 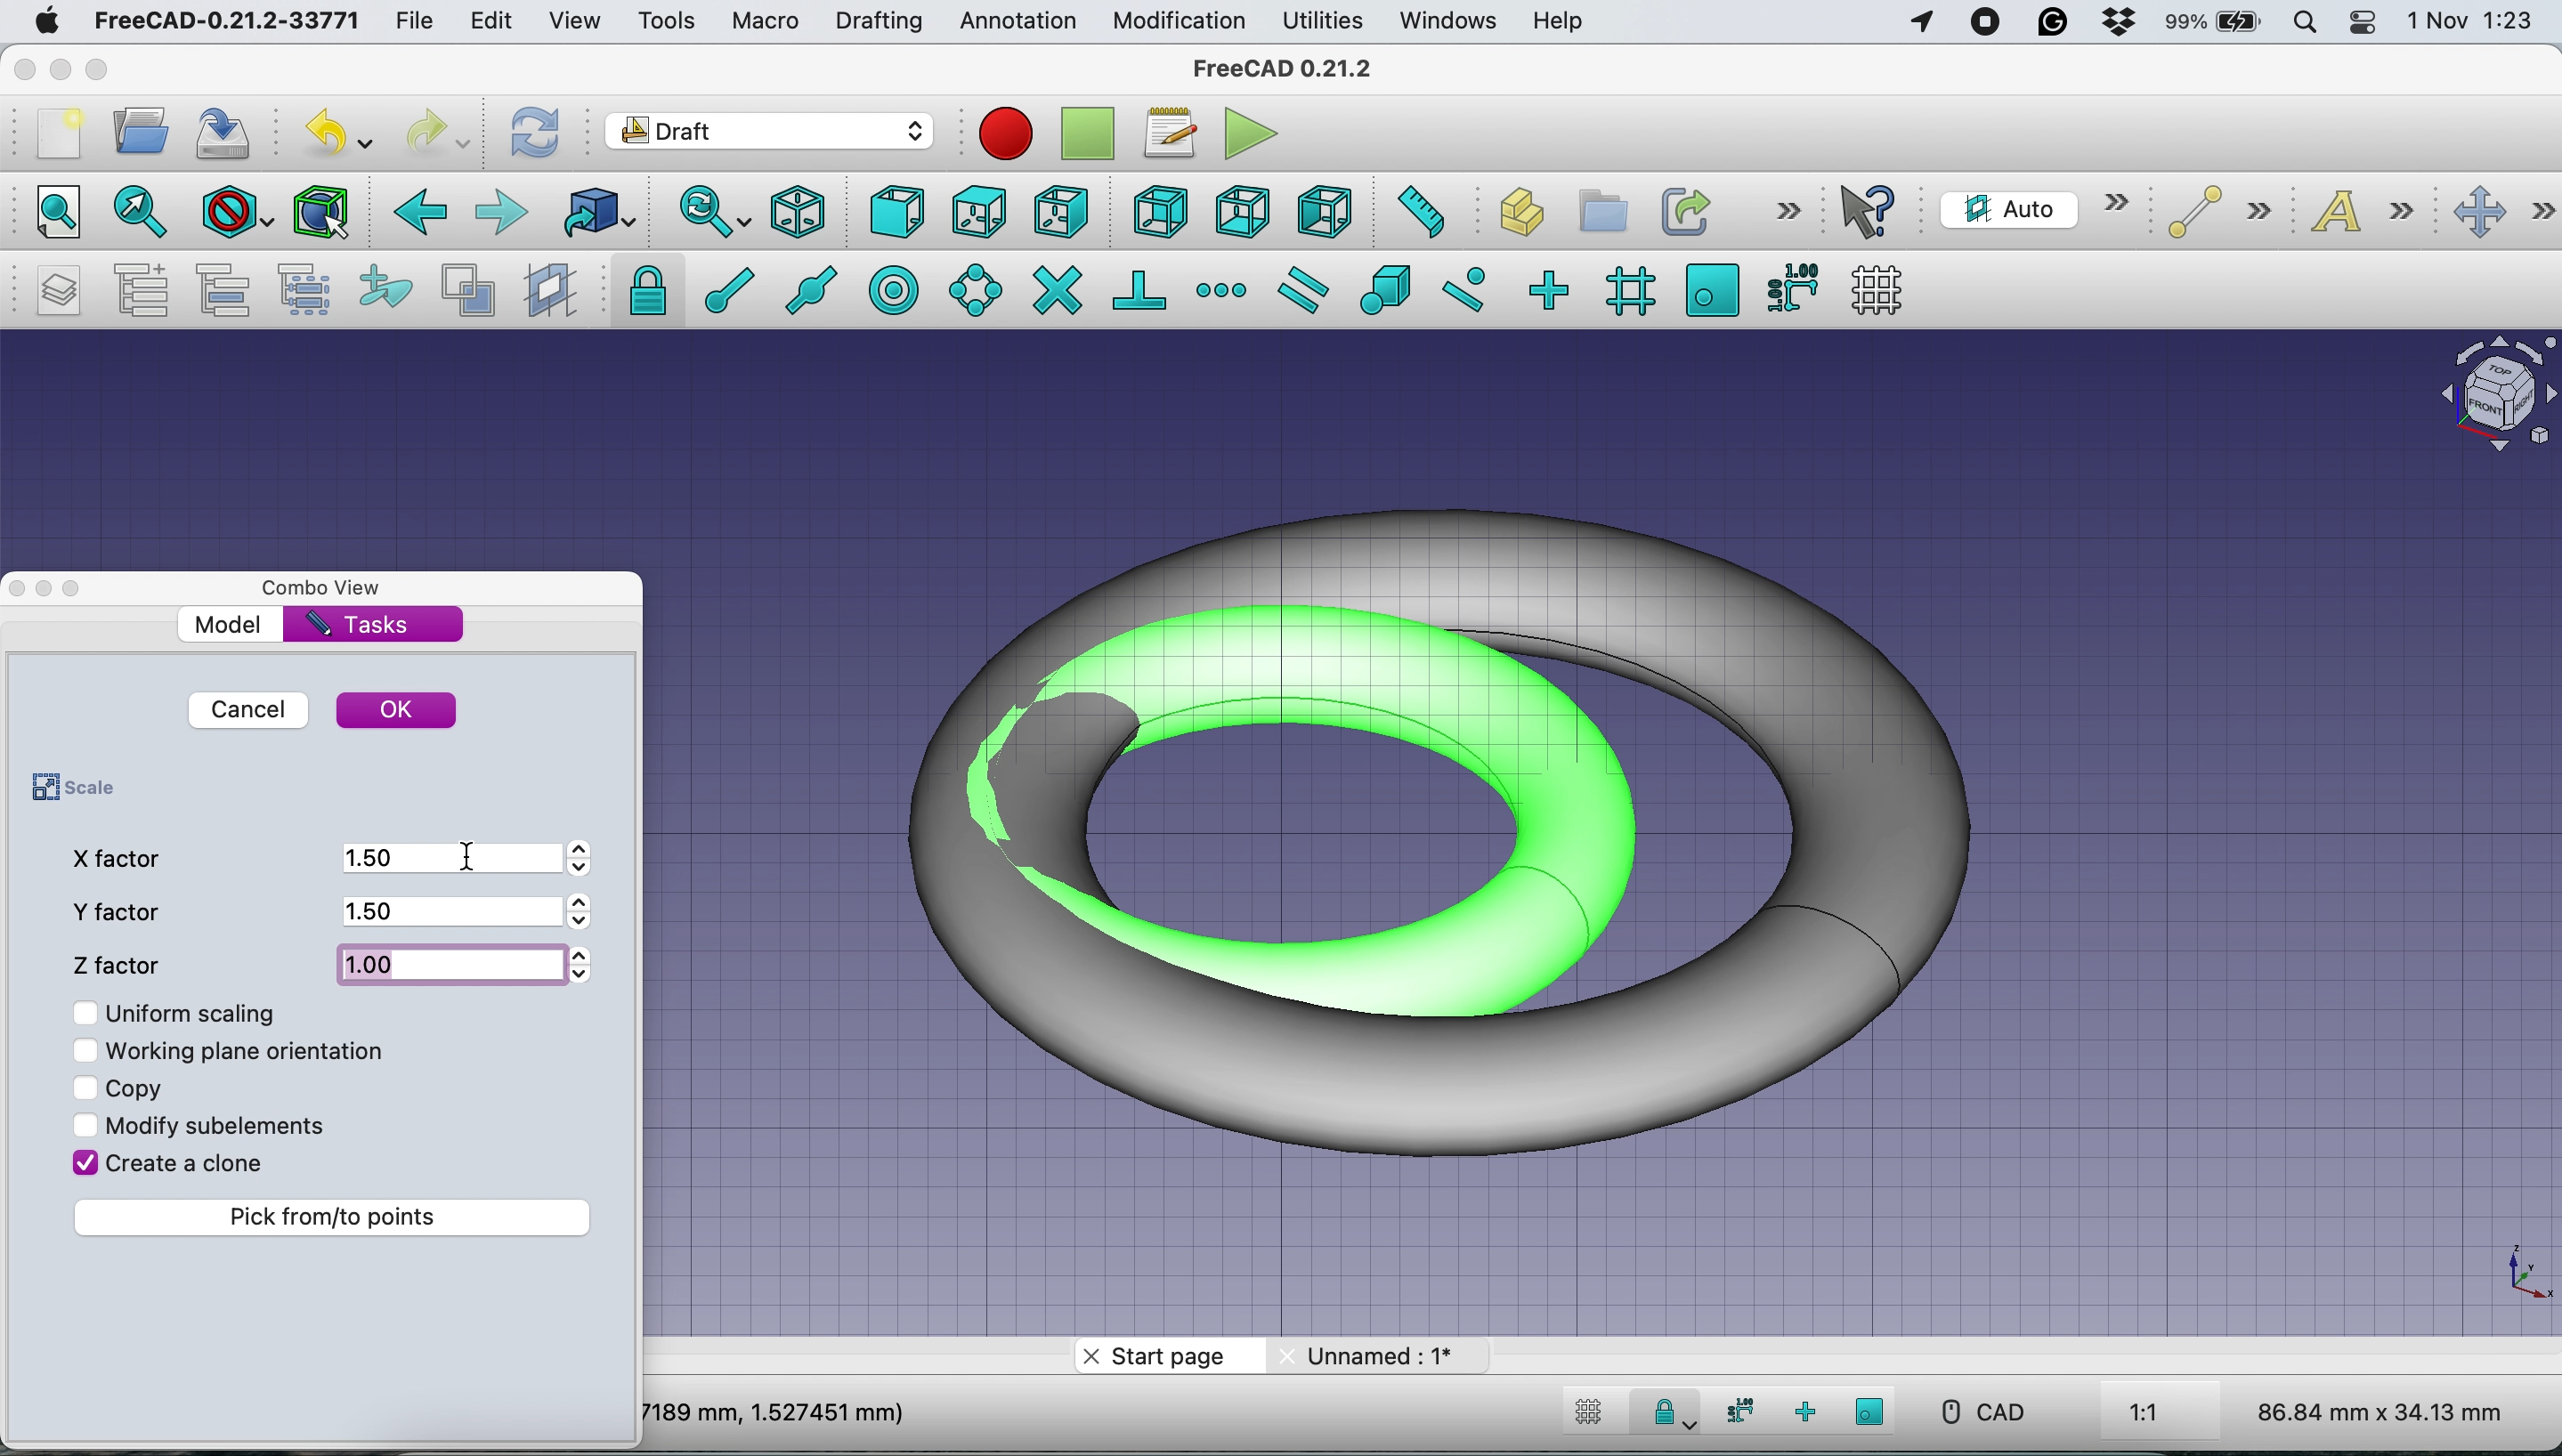 I want to click on more options, so click(x=1784, y=211).